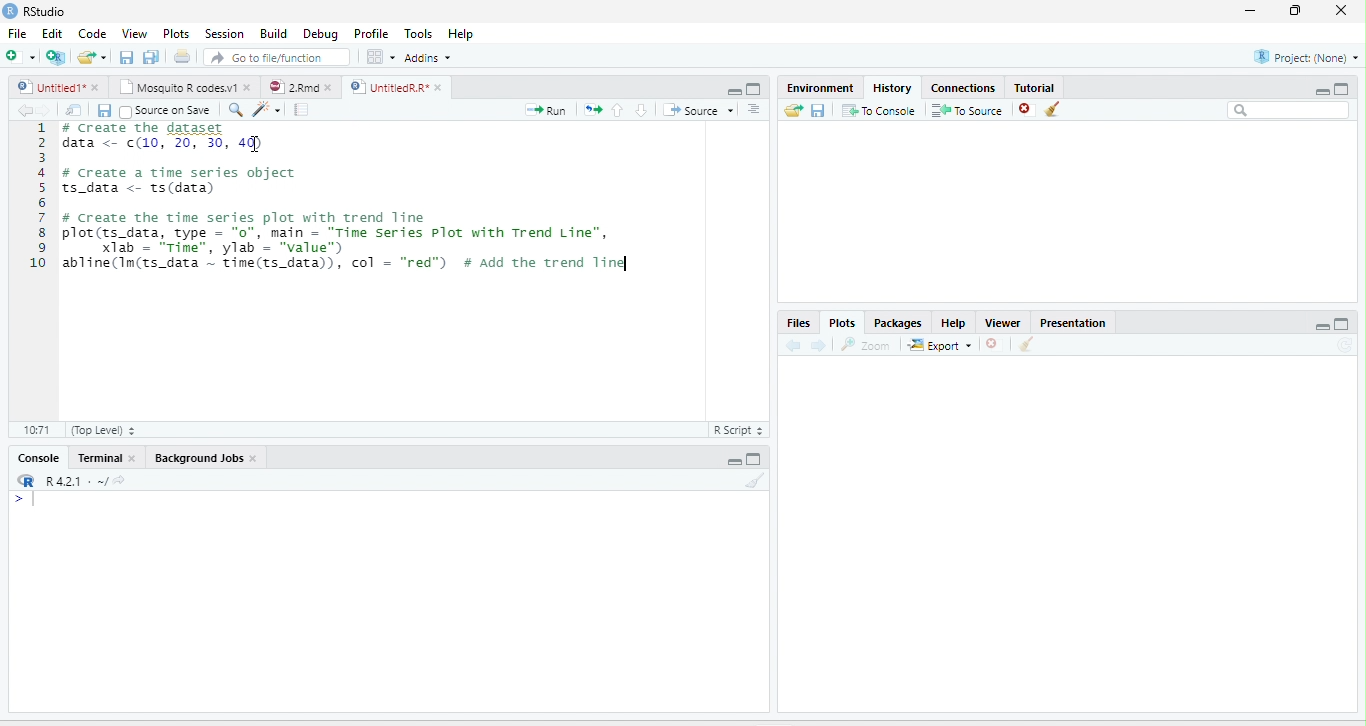 This screenshot has width=1366, height=726. I want to click on To Source, so click(966, 110).